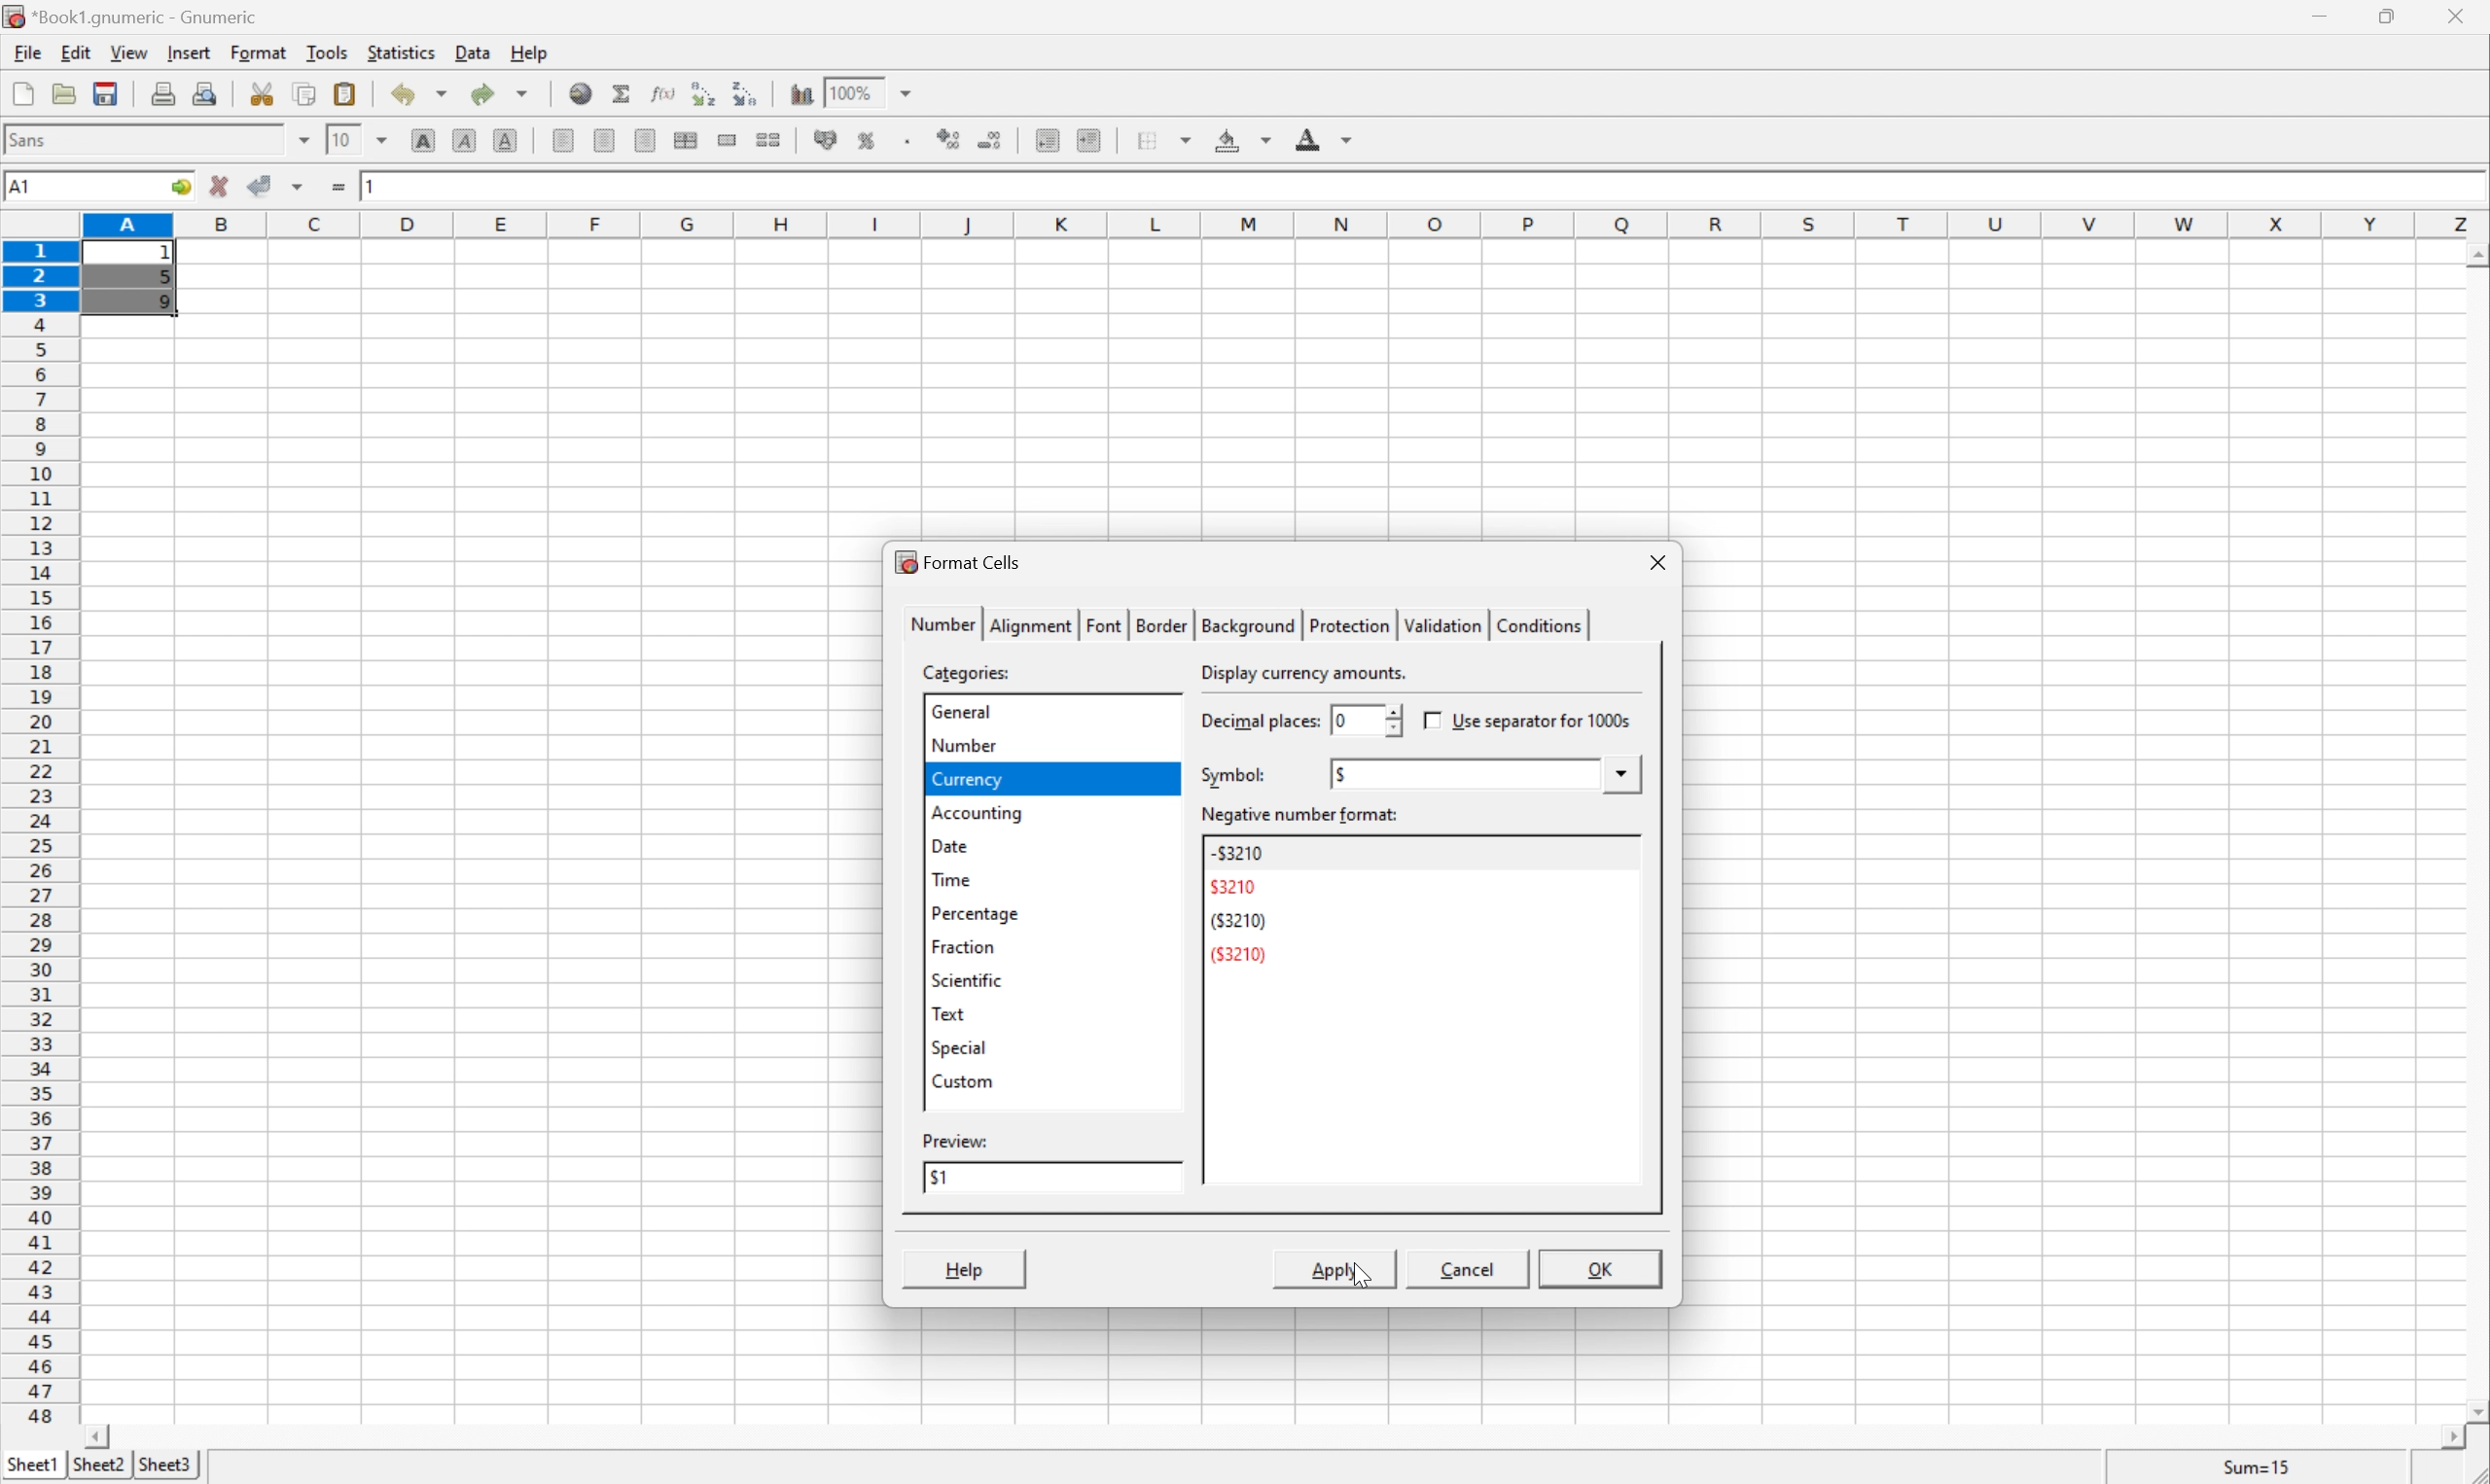 This screenshot has height=1484, width=2490. What do you see at coordinates (1530, 720) in the screenshot?
I see `use separator for 1000s` at bounding box center [1530, 720].